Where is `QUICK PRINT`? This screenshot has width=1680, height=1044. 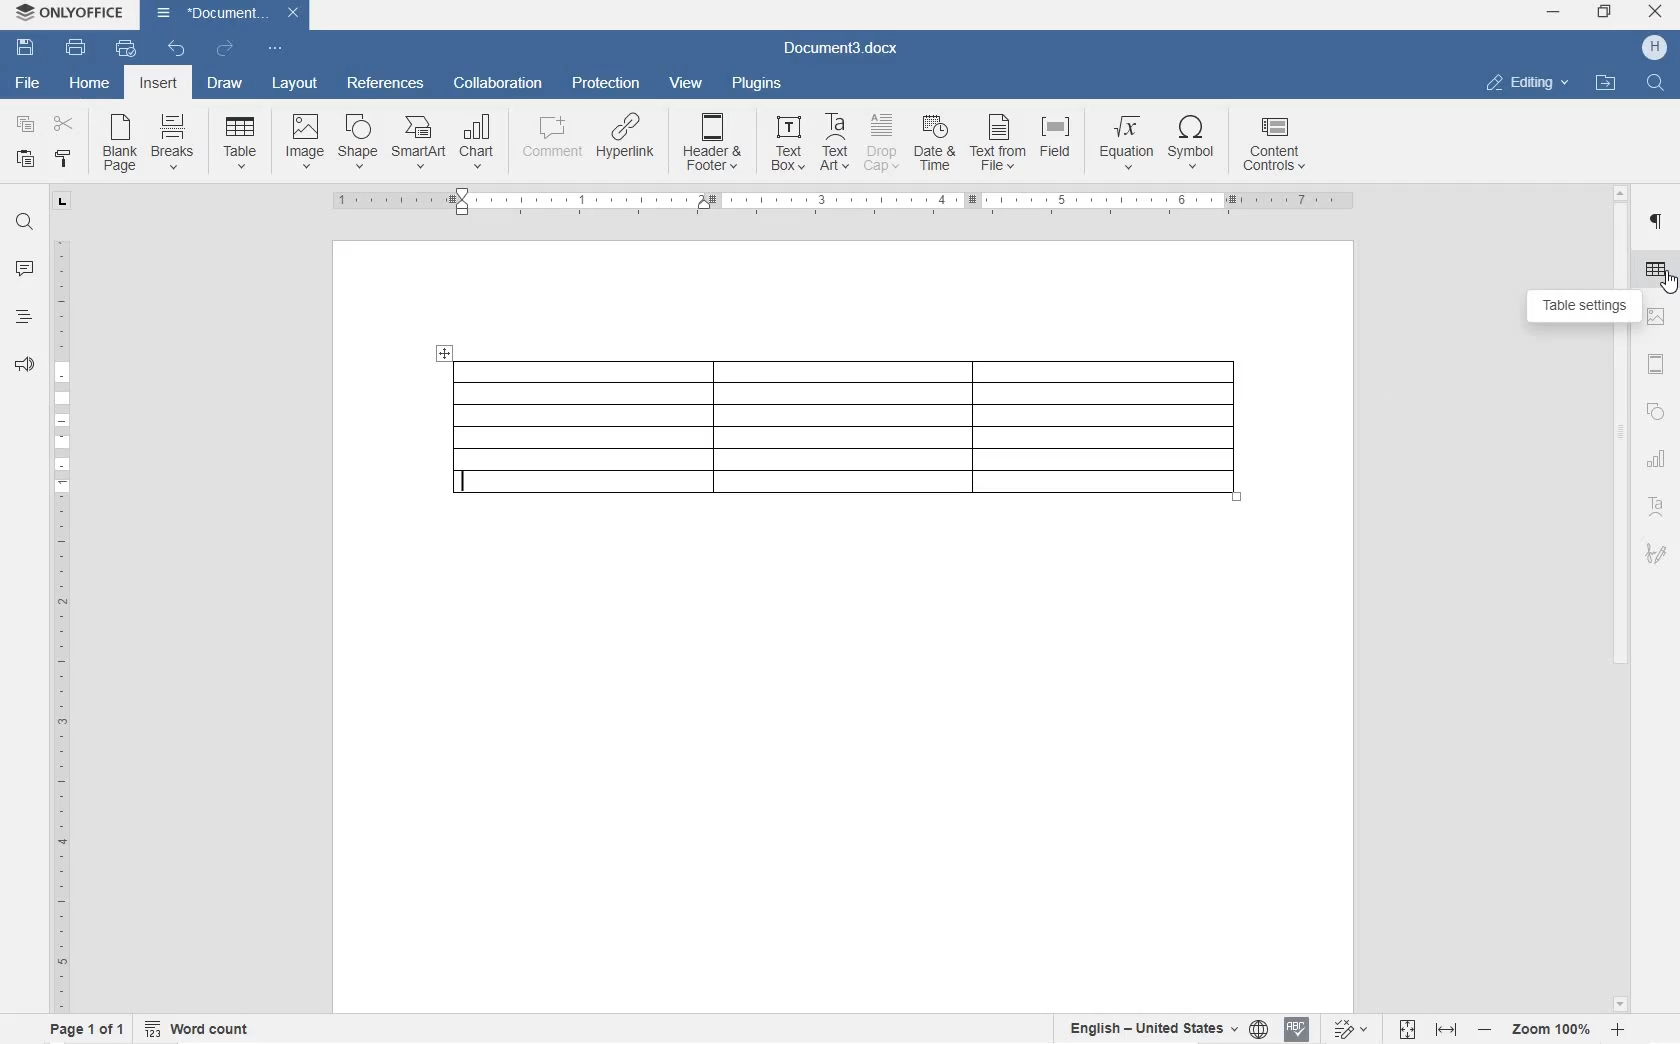
QUICK PRINT is located at coordinates (125, 50).